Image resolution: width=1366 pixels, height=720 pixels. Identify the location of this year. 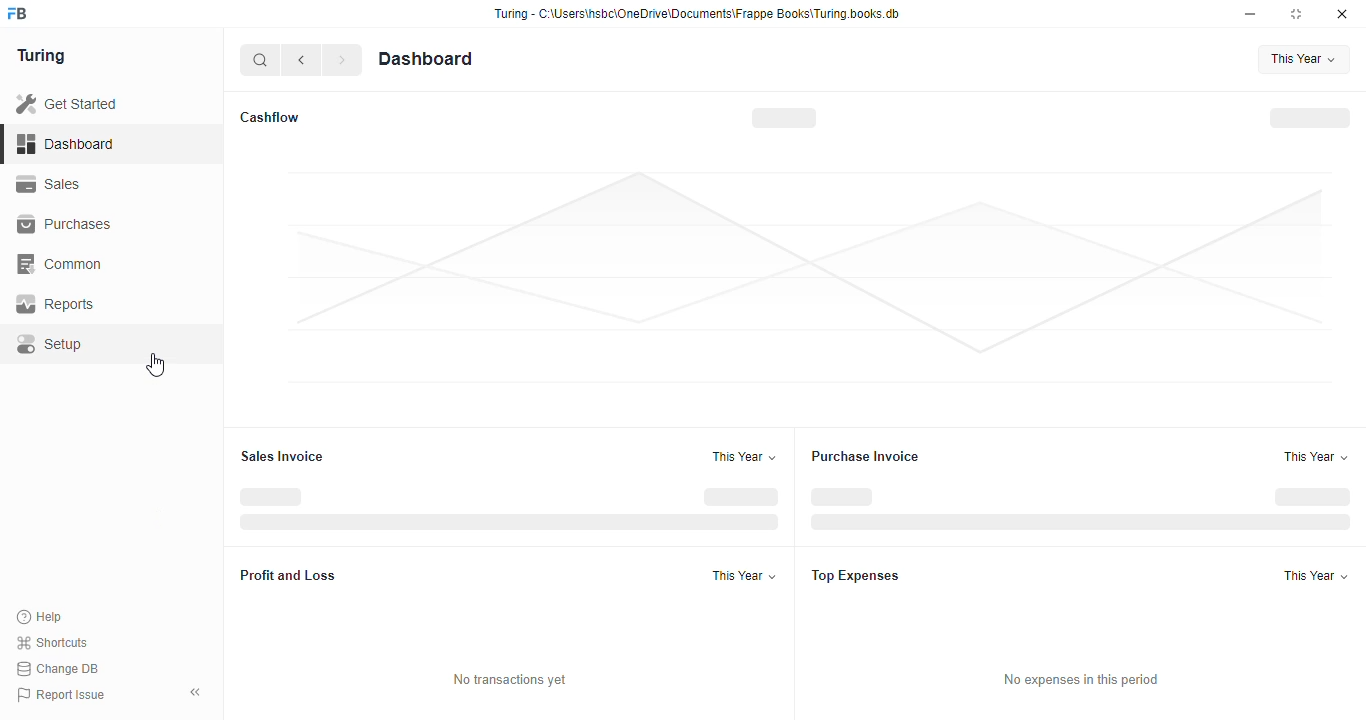
(1316, 456).